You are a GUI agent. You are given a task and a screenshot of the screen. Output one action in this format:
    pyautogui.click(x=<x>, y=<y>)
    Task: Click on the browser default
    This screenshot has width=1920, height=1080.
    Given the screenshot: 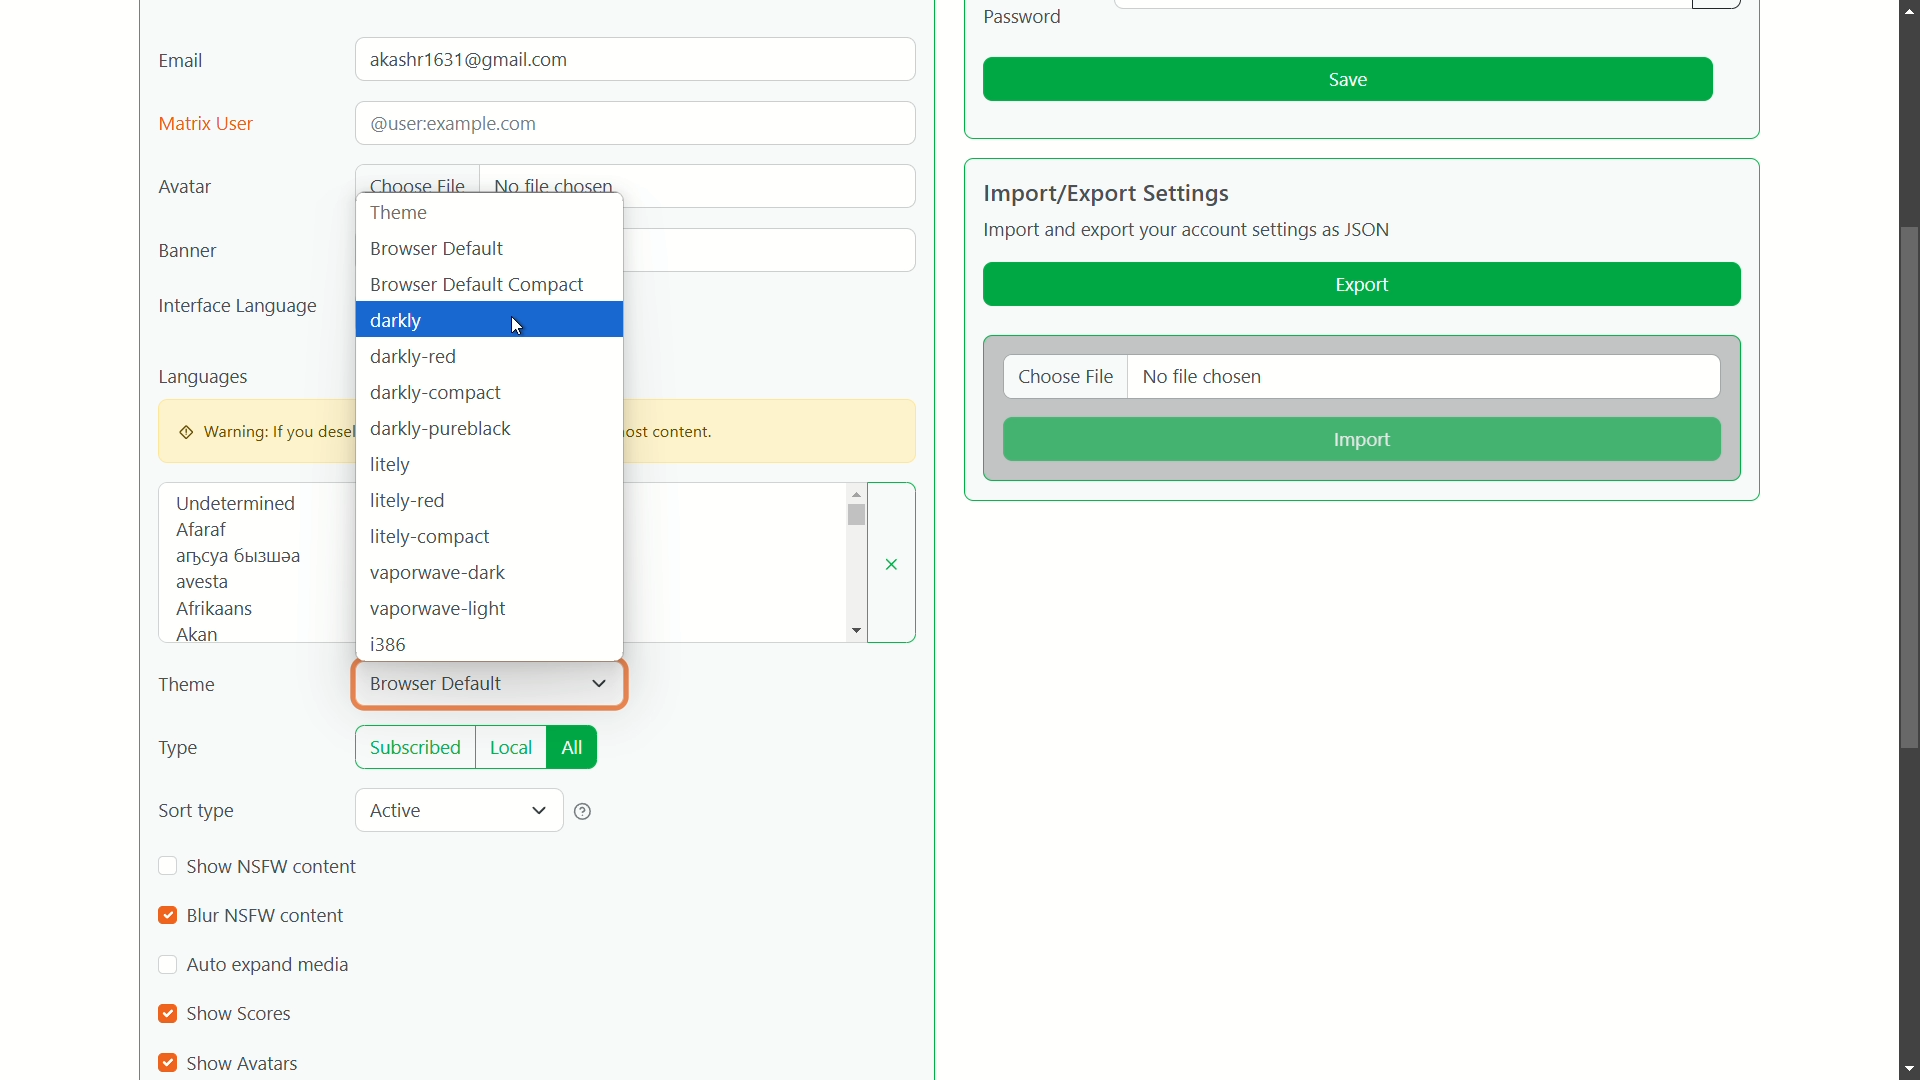 What is the action you would take?
    pyautogui.click(x=439, y=683)
    